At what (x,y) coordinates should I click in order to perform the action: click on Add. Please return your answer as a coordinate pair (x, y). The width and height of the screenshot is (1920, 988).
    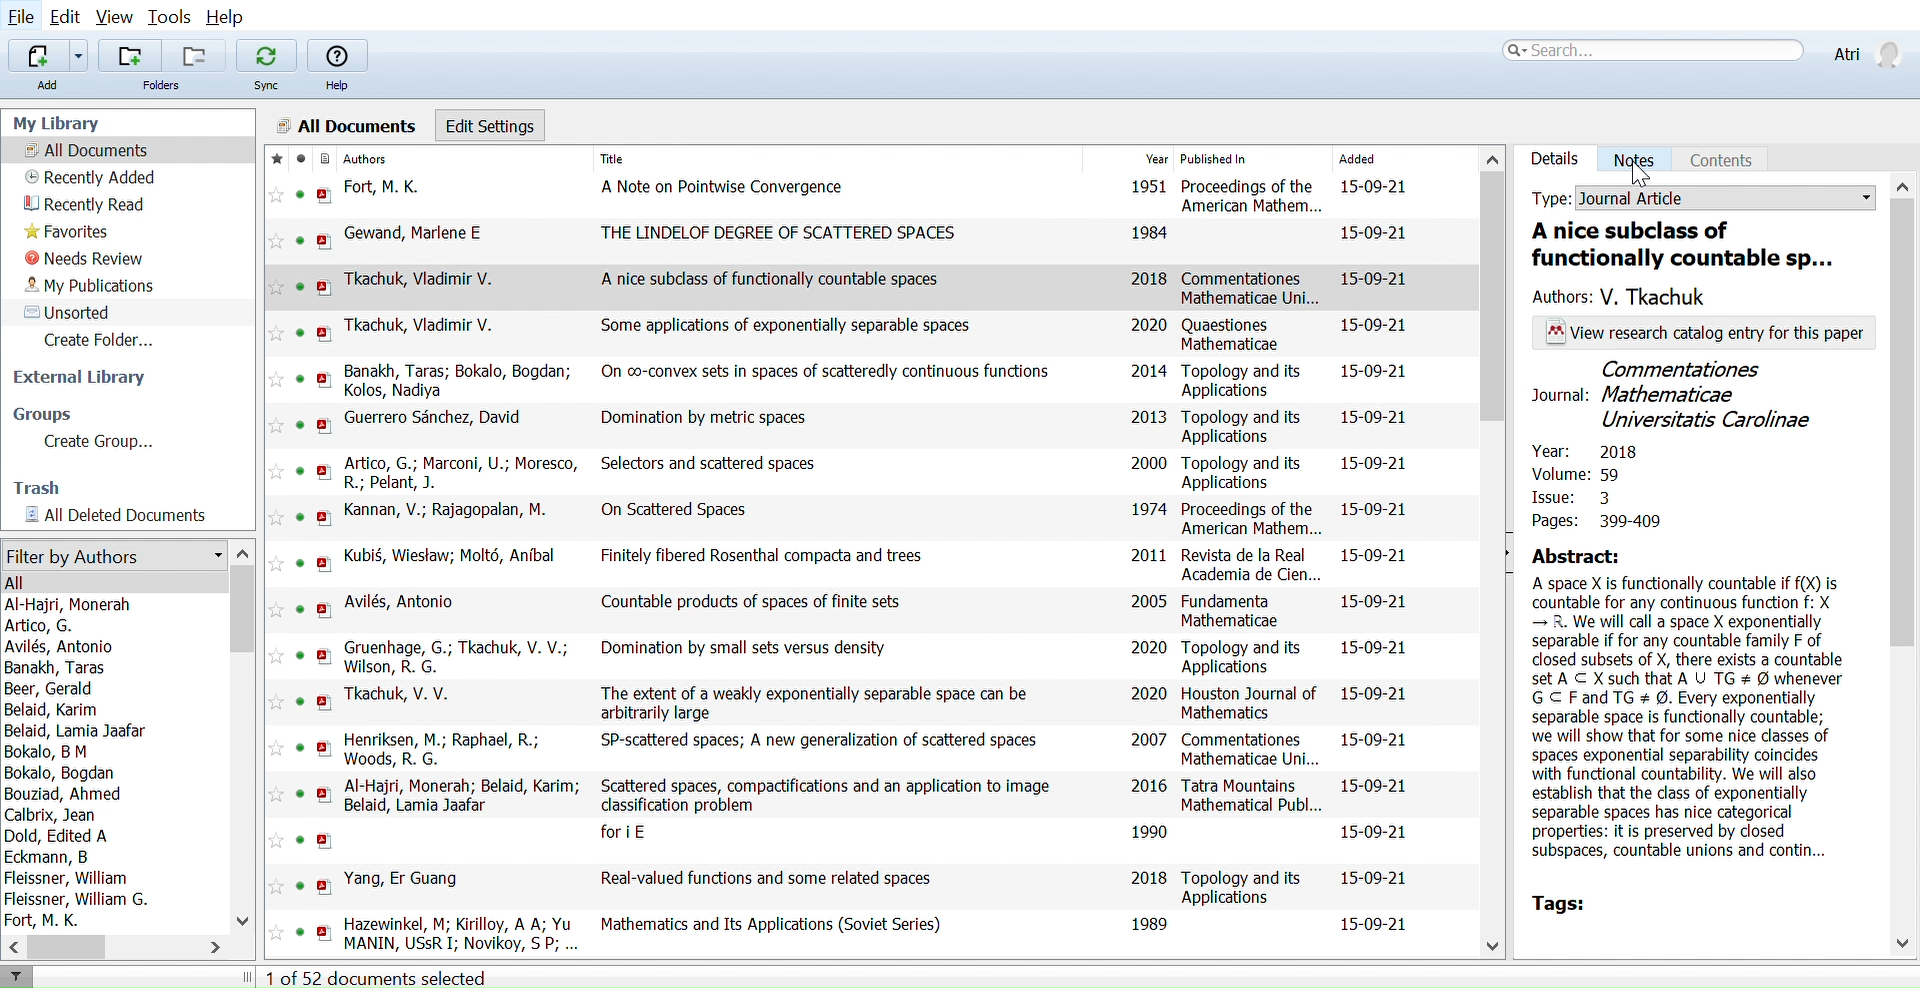
    Looking at the image, I should click on (45, 85).